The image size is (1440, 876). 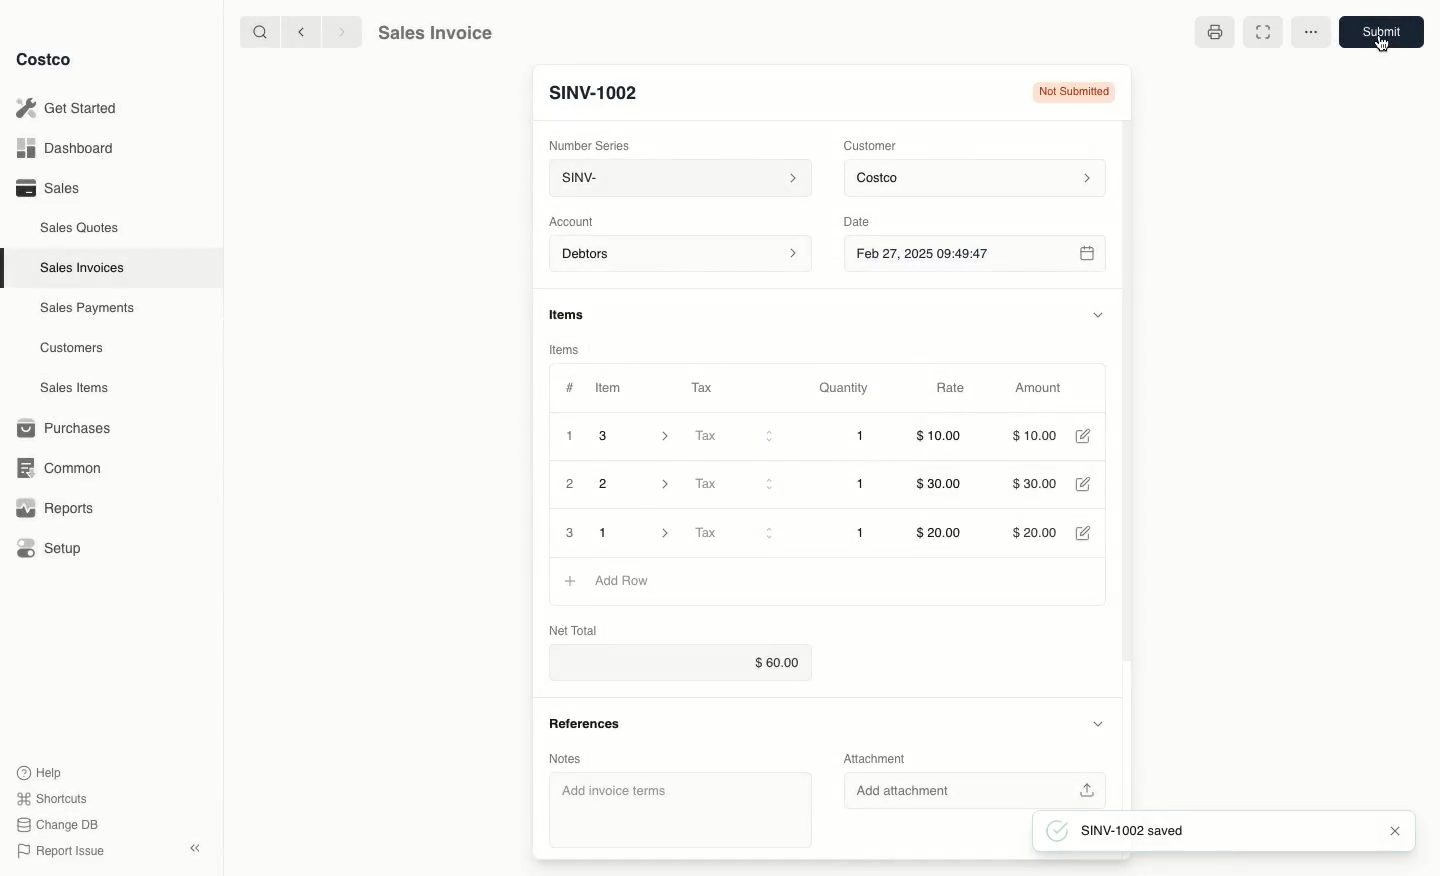 I want to click on forward, so click(x=339, y=31).